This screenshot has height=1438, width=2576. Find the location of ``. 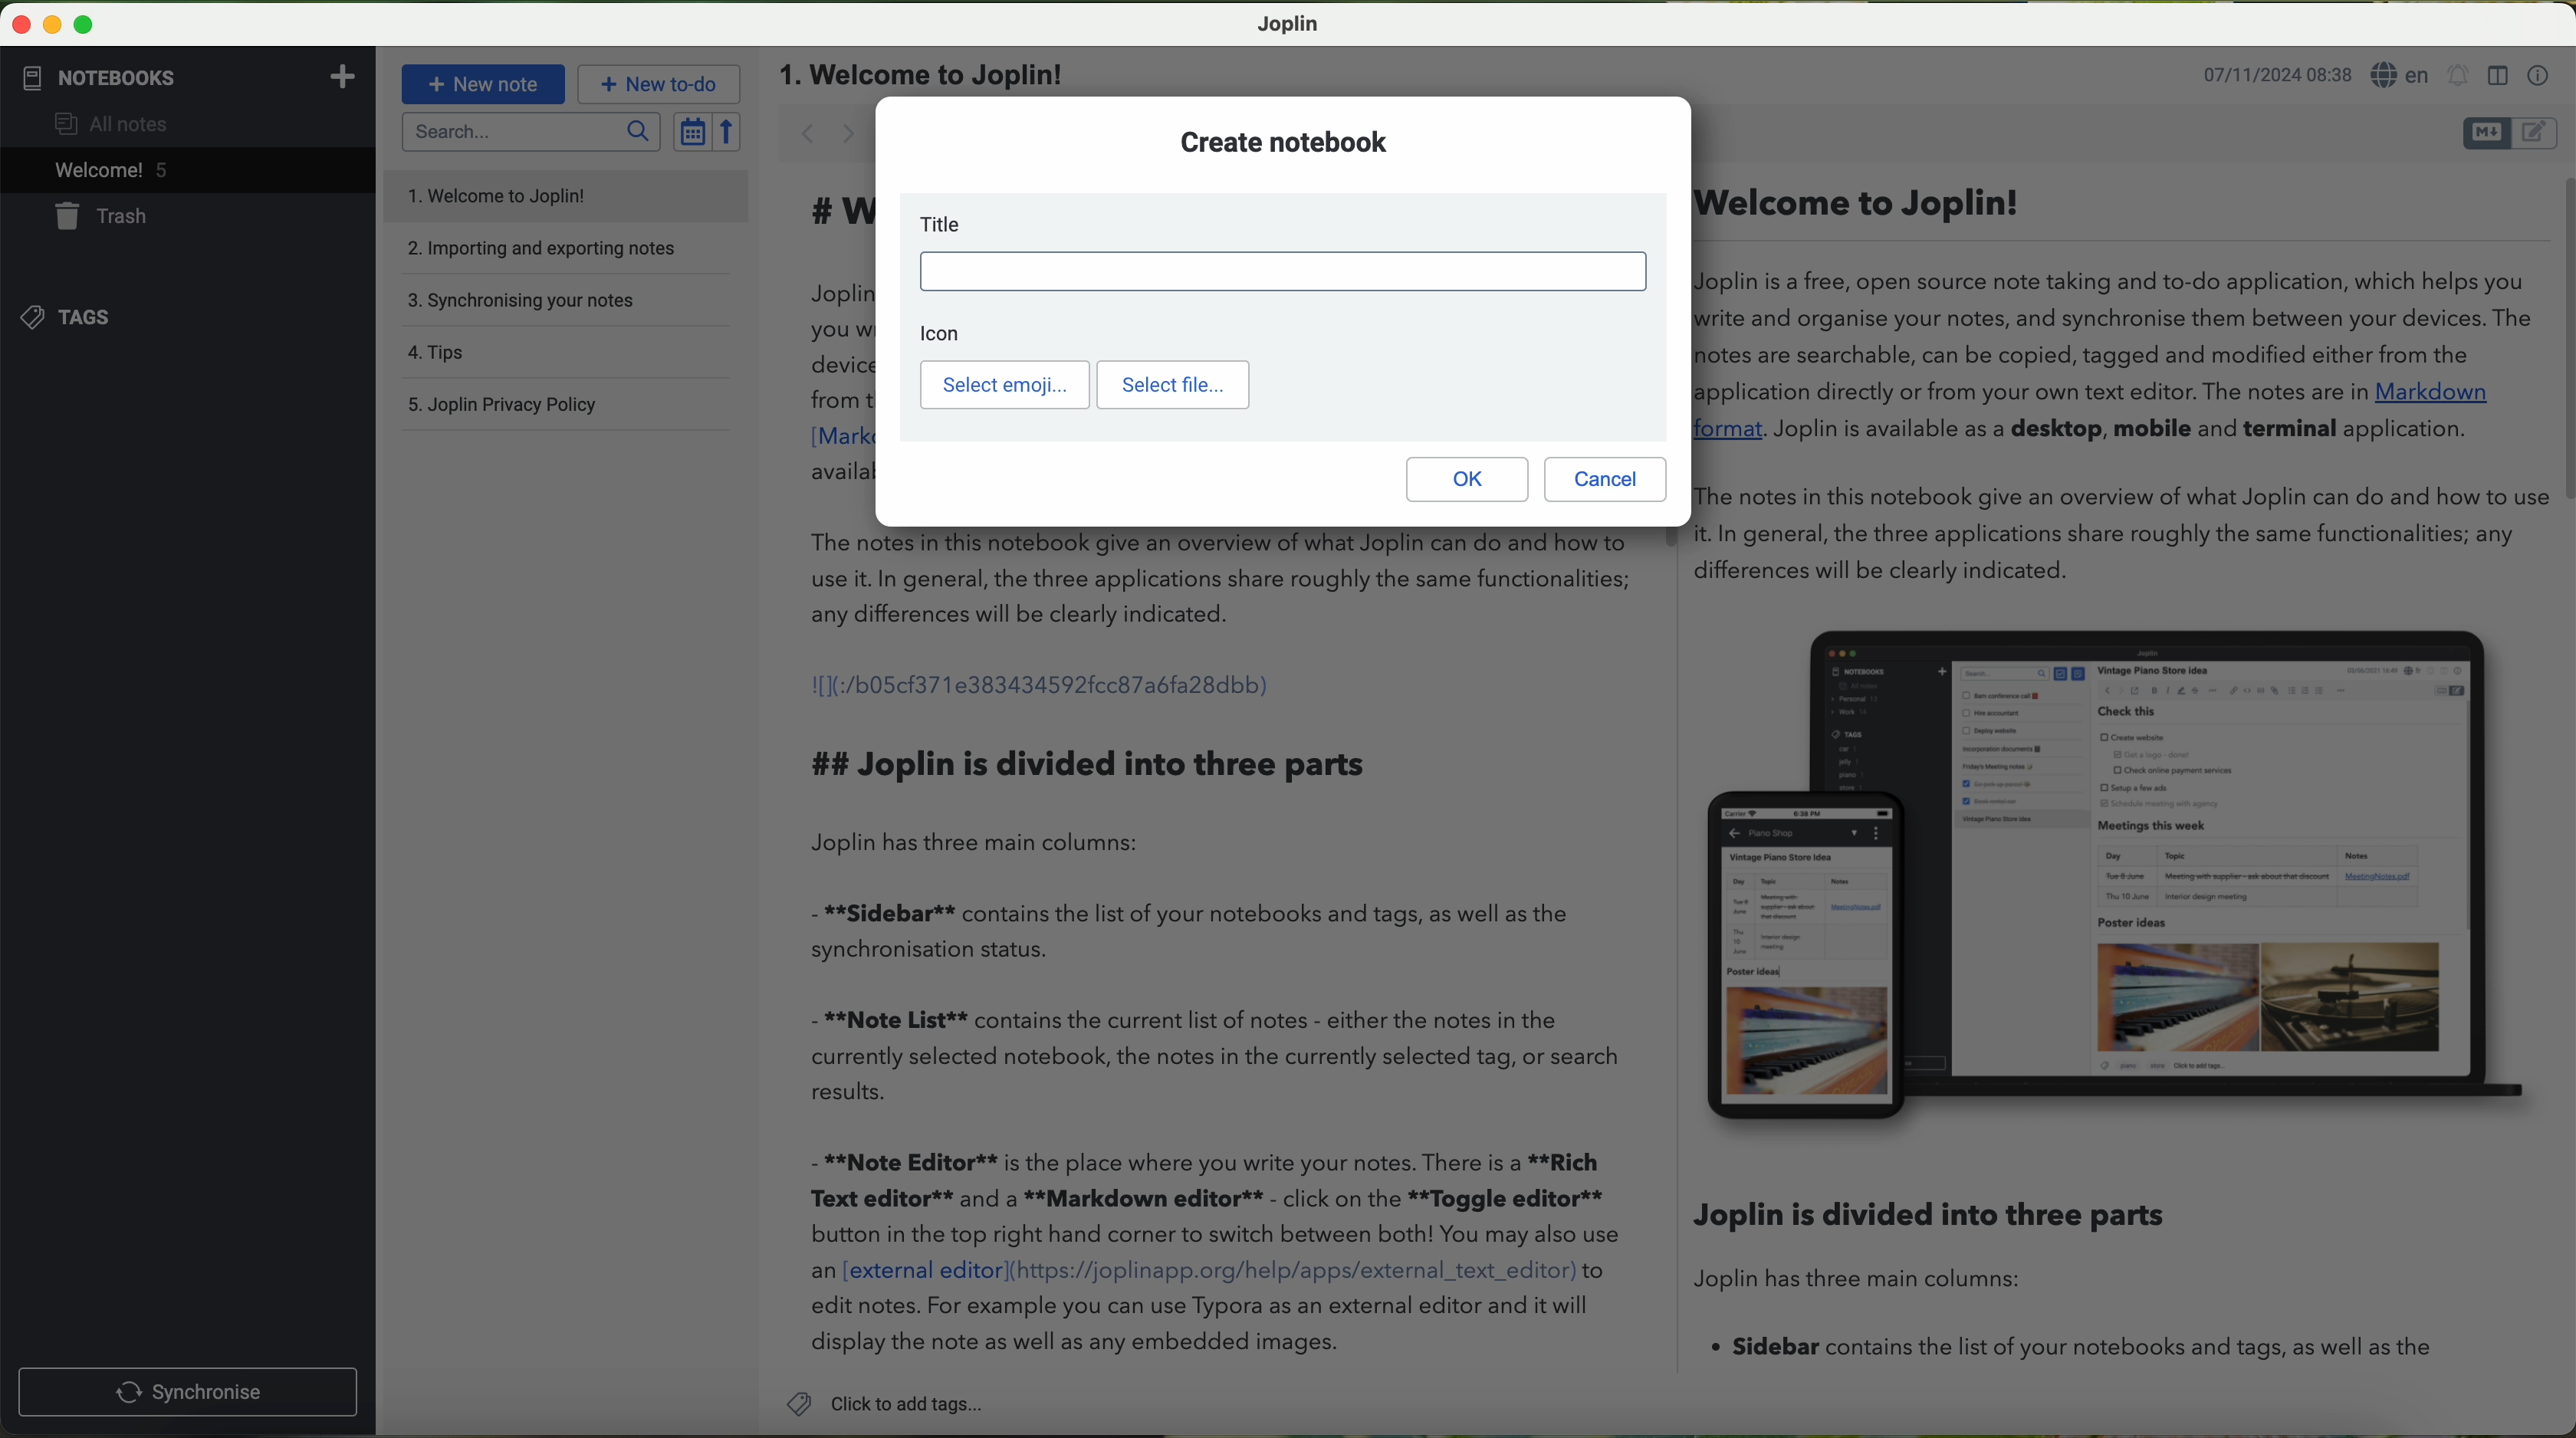

 is located at coordinates (692, 132).